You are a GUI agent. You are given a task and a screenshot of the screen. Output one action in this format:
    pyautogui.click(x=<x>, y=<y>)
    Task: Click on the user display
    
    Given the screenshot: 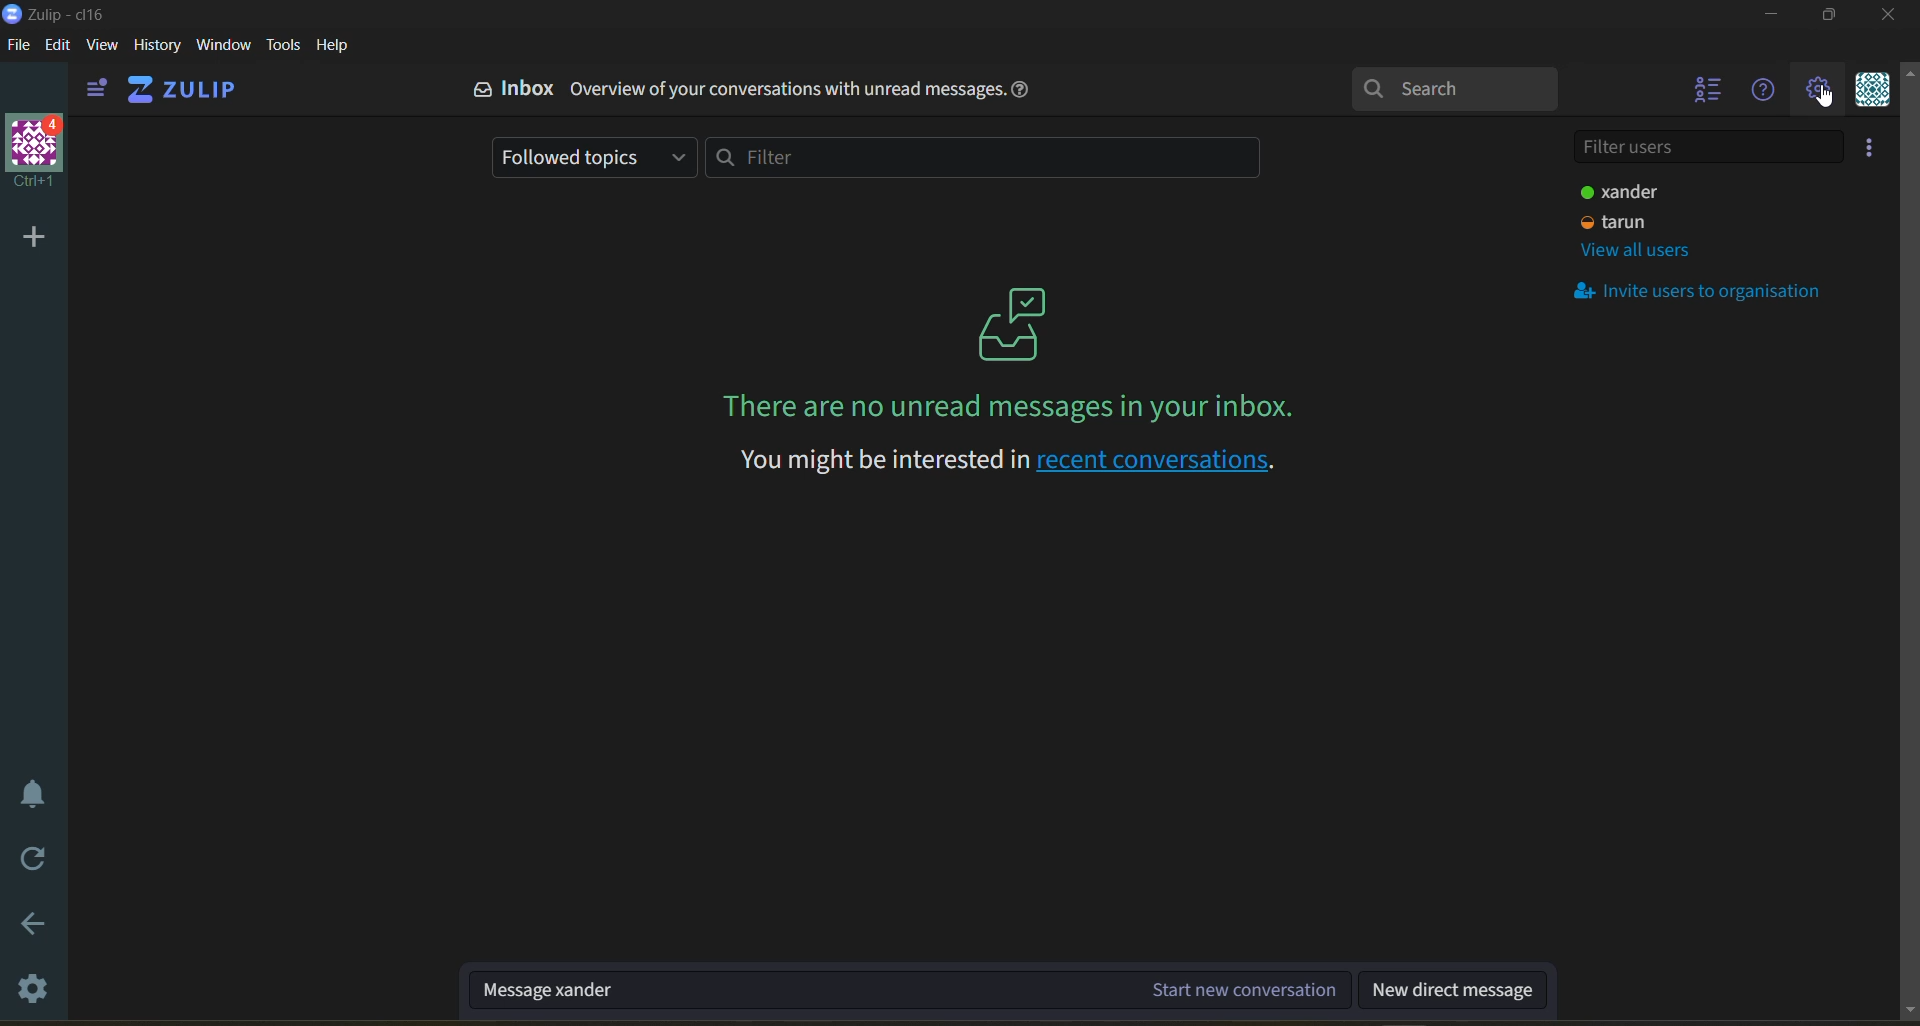 What is the action you would take?
    pyautogui.click(x=1624, y=193)
    